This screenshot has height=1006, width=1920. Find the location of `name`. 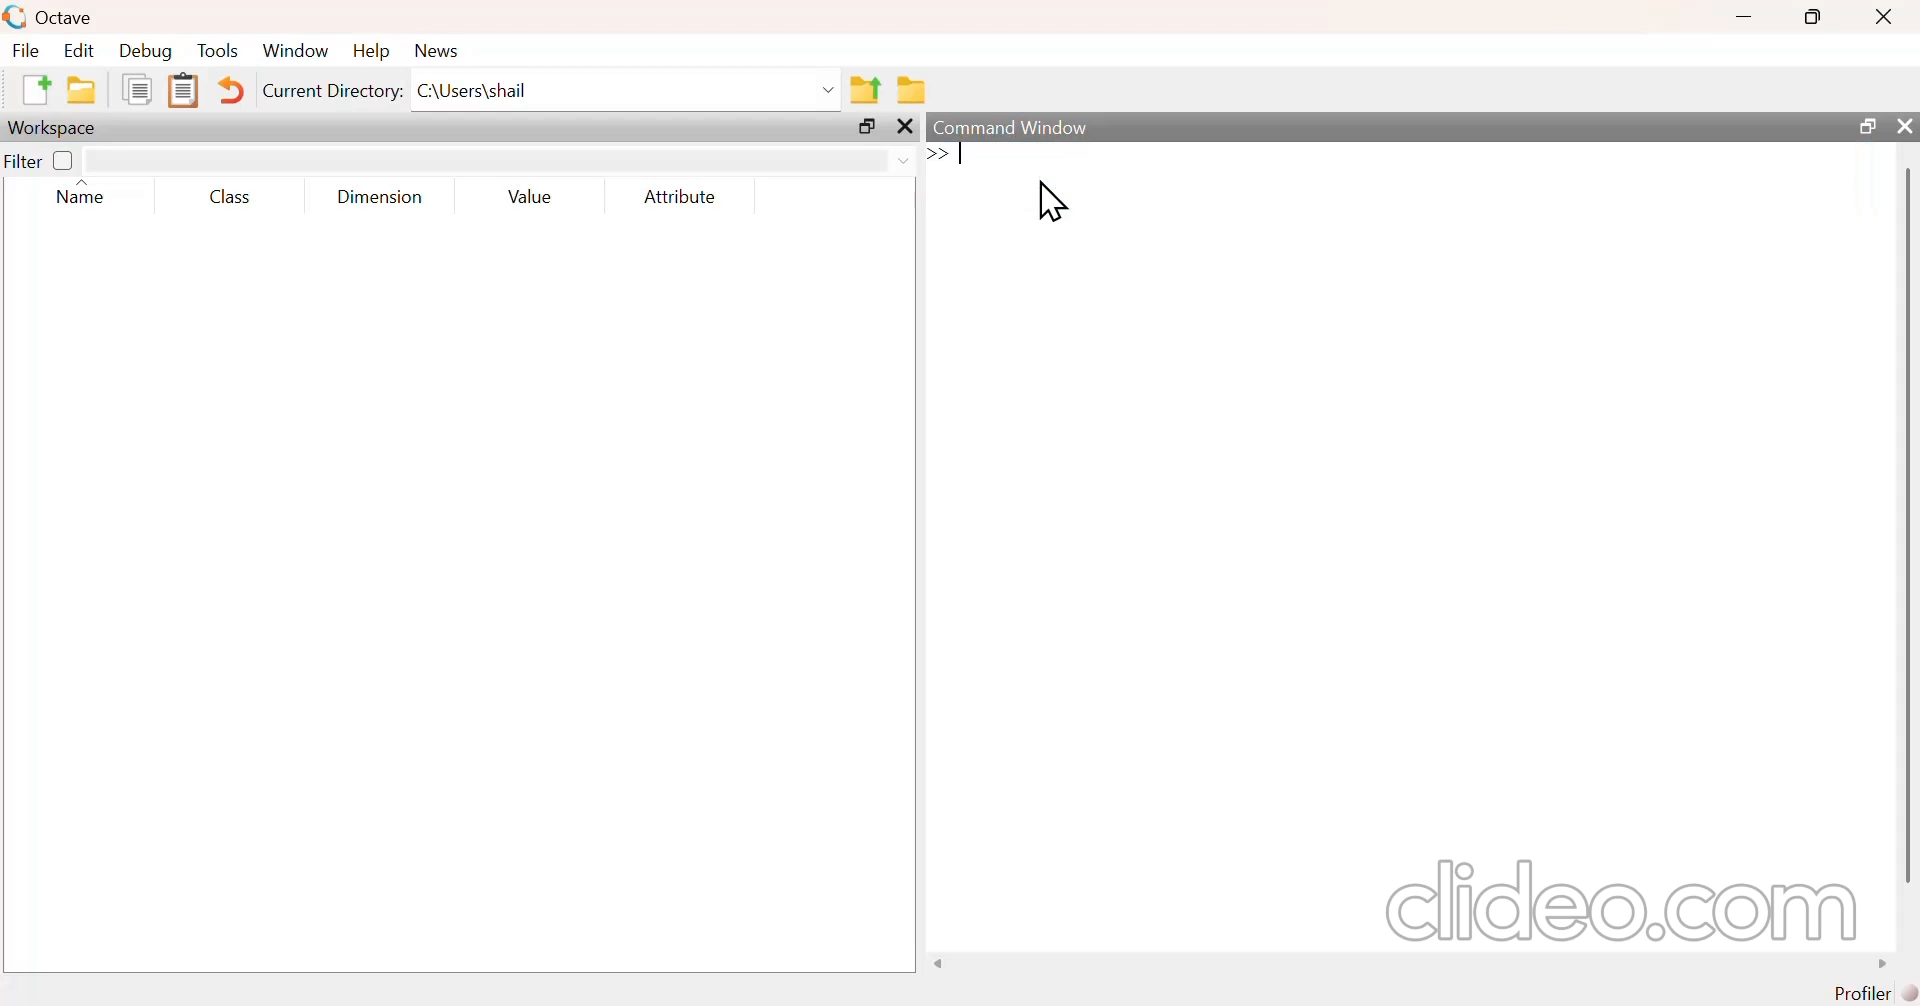

name is located at coordinates (76, 197).